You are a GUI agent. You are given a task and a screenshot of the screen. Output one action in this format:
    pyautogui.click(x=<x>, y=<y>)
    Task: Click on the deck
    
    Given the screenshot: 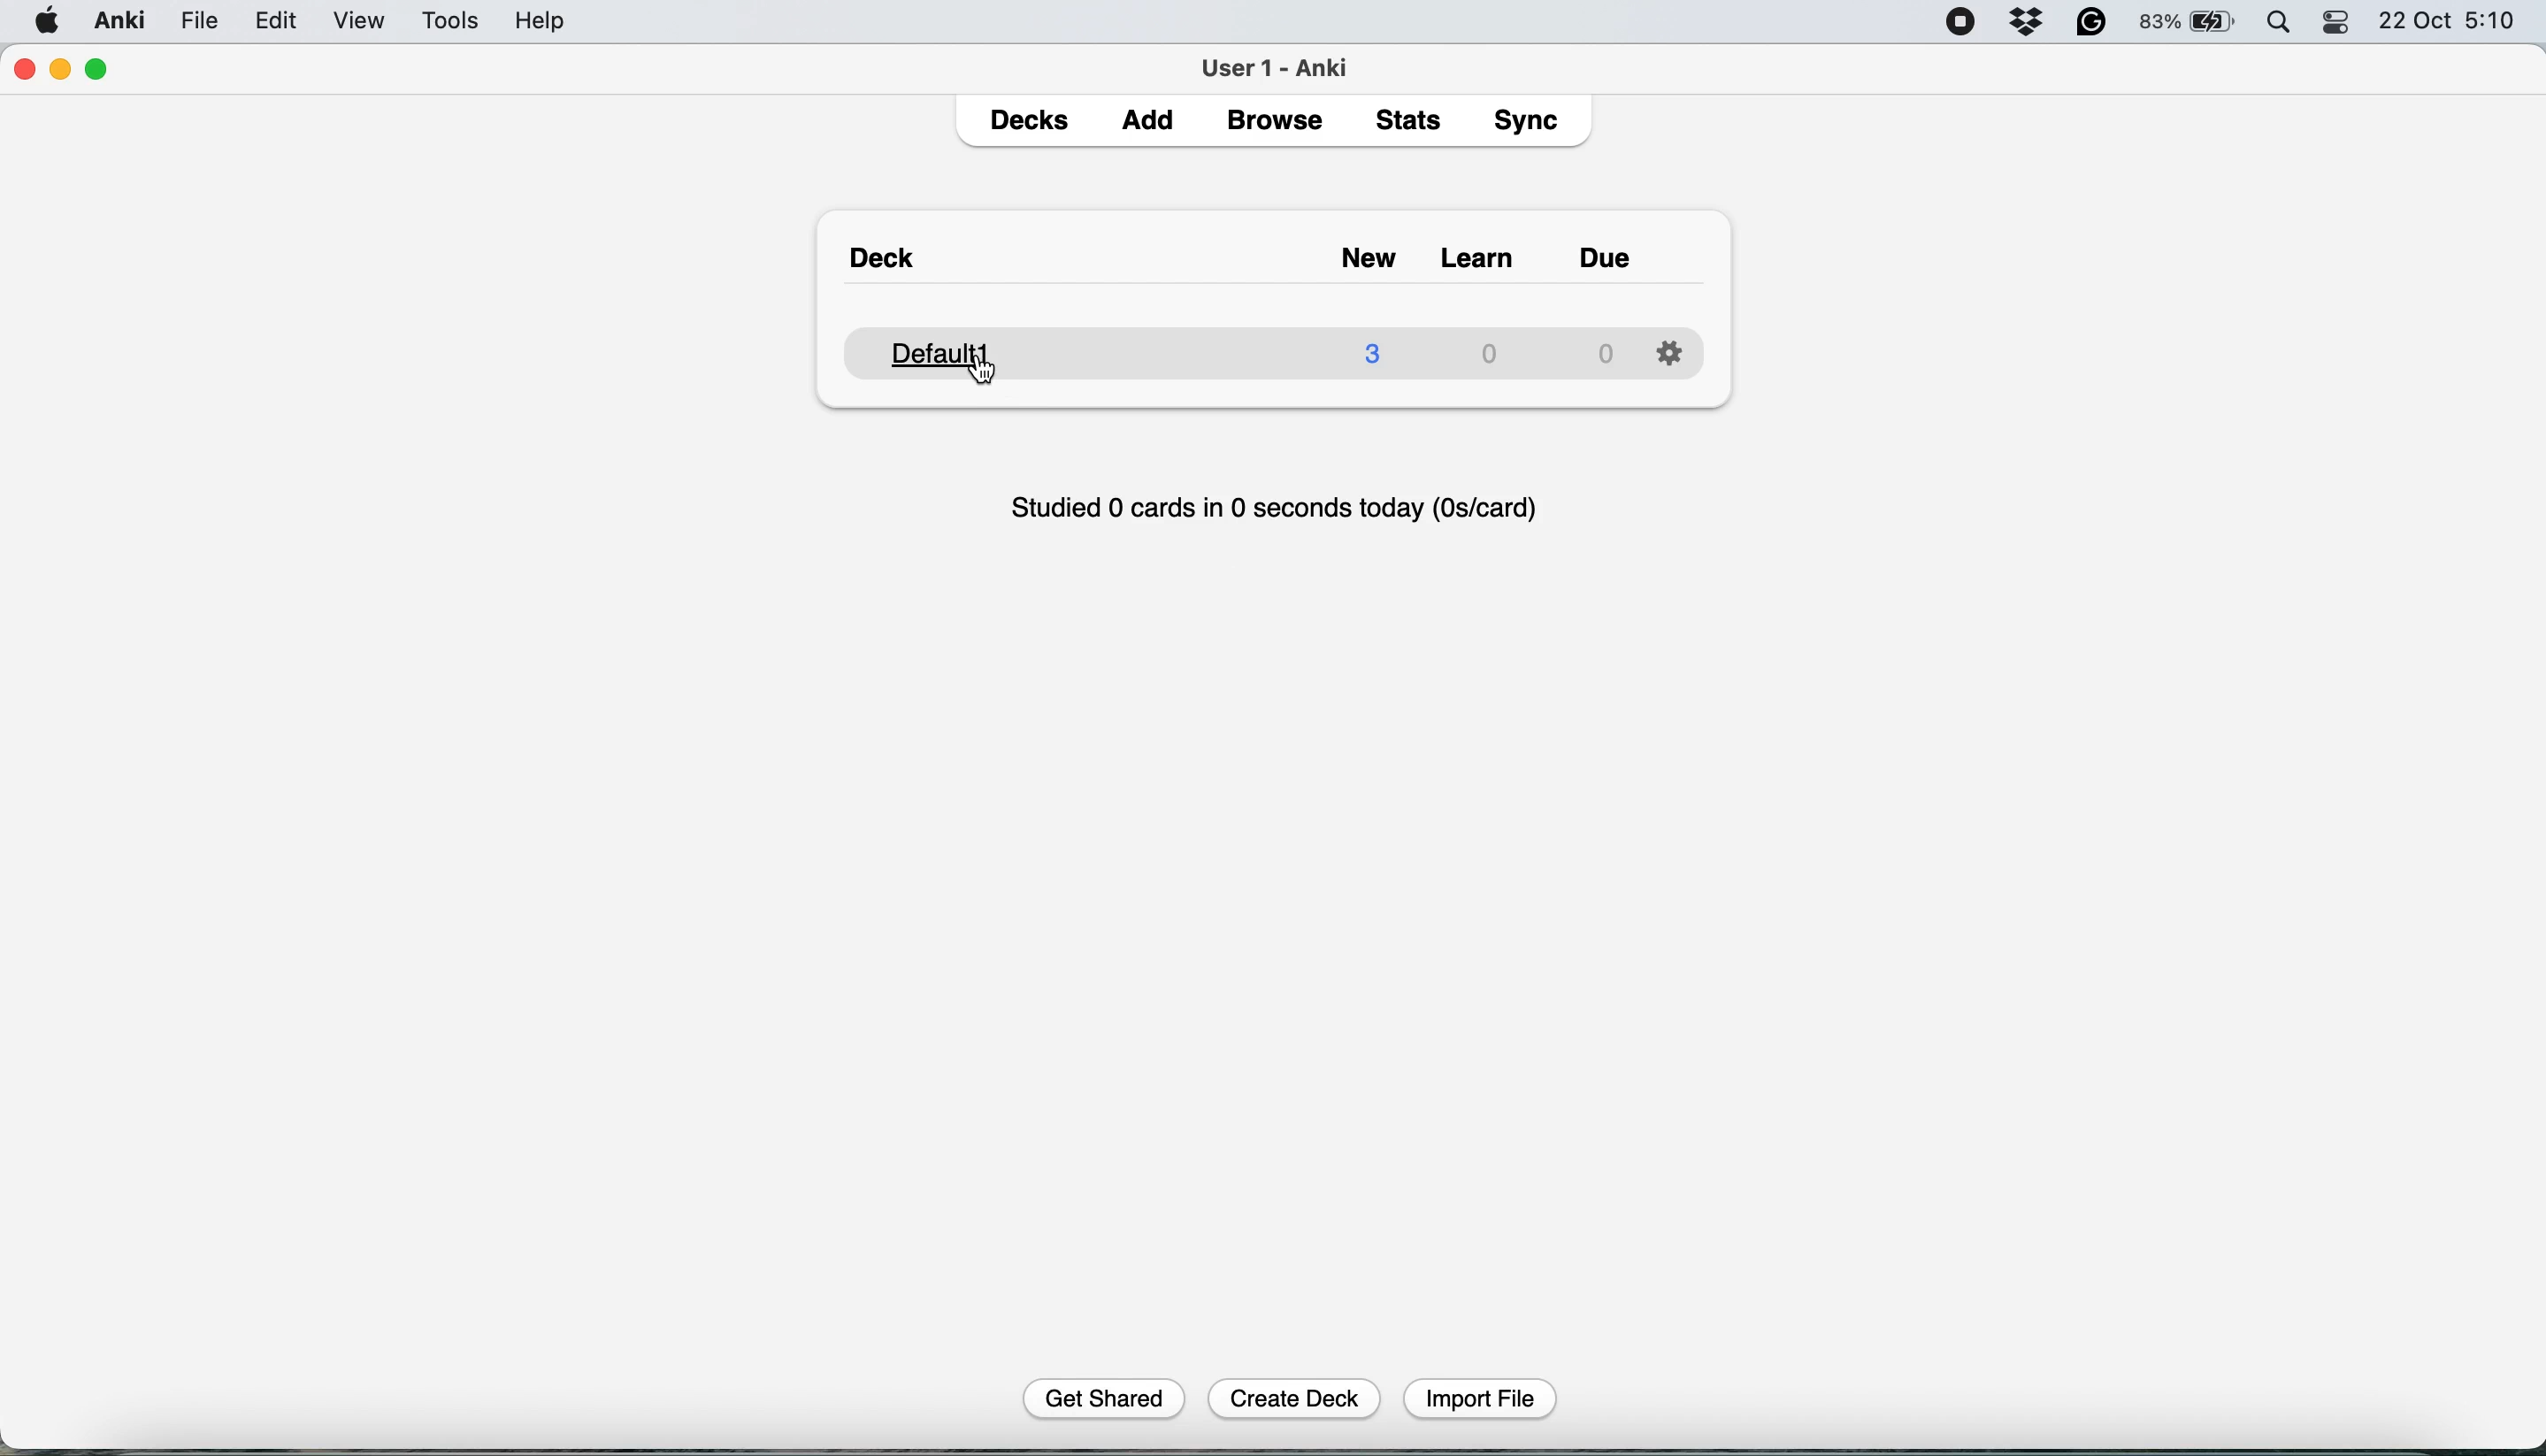 What is the action you would take?
    pyautogui.click(x=888, y=263)
    